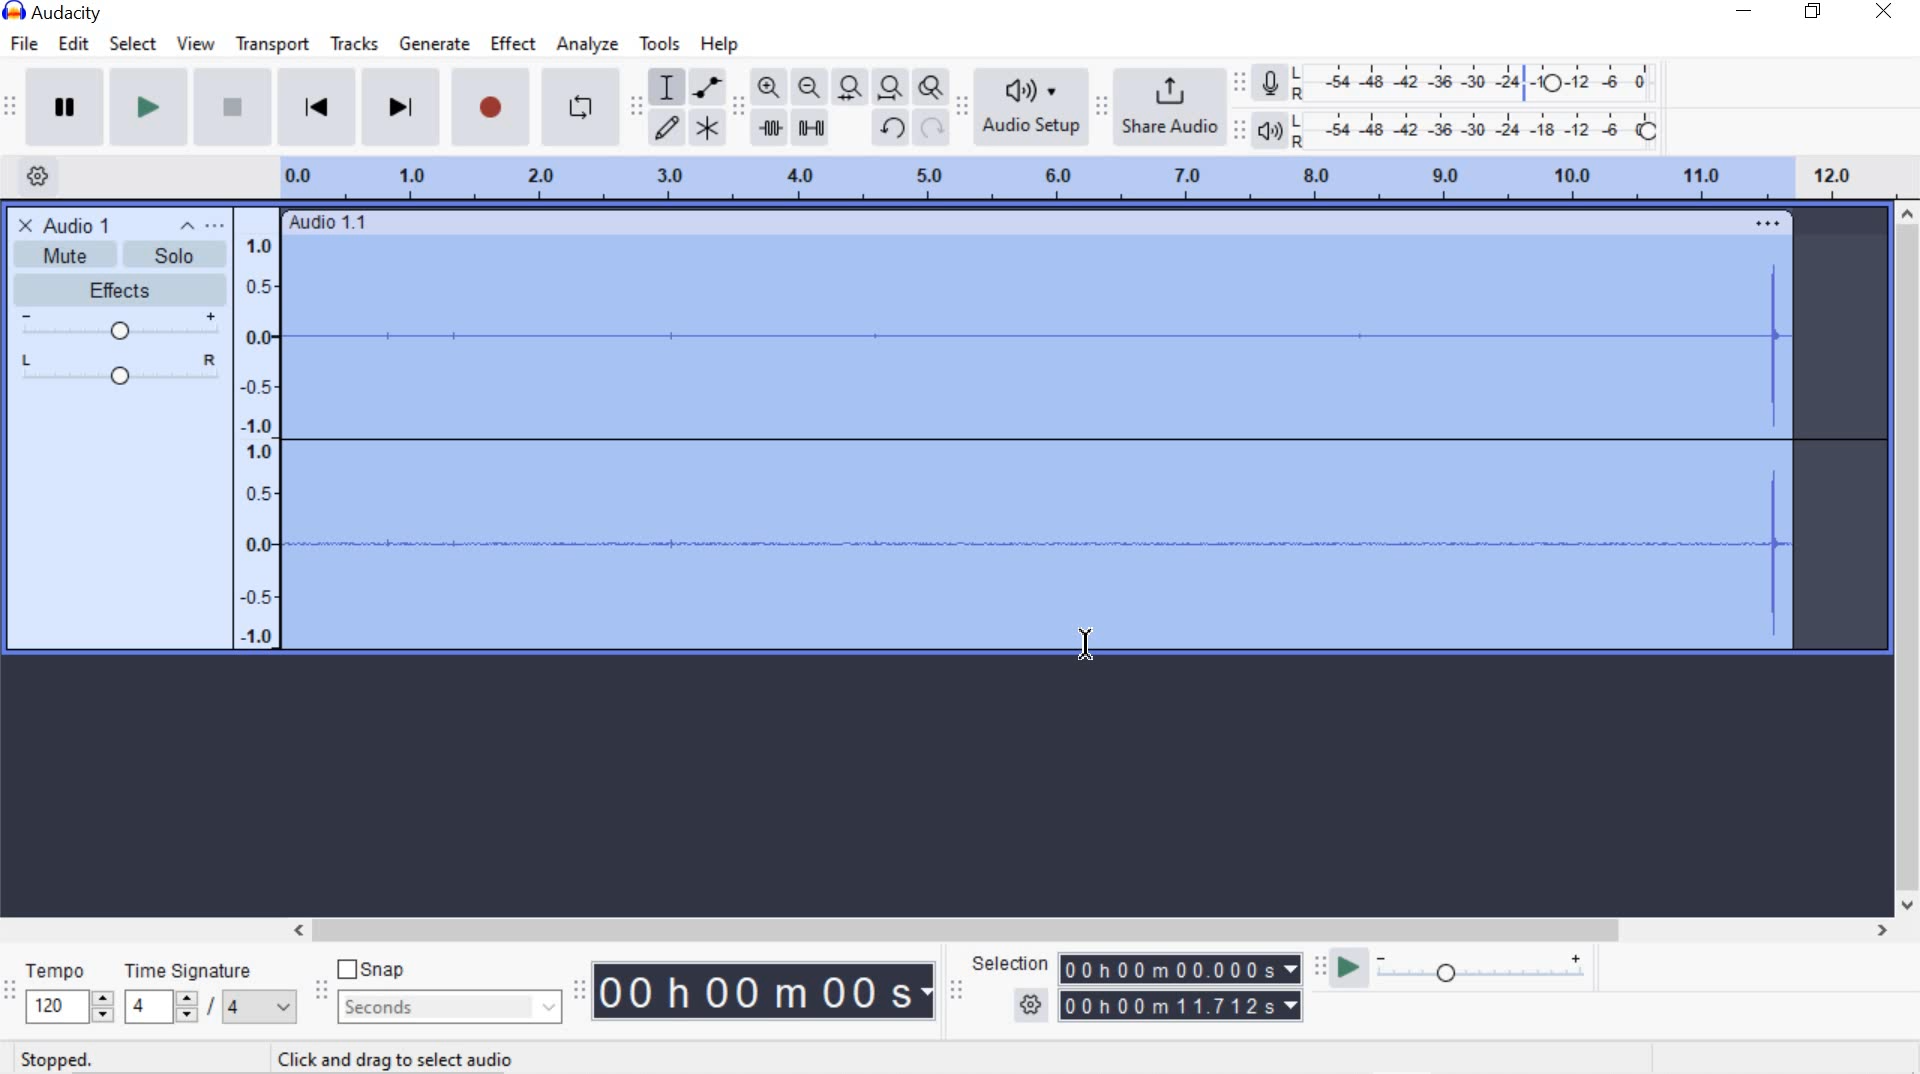 This screenshot has height=1074, width=1920. I want to click on effect, so click(514, 46).